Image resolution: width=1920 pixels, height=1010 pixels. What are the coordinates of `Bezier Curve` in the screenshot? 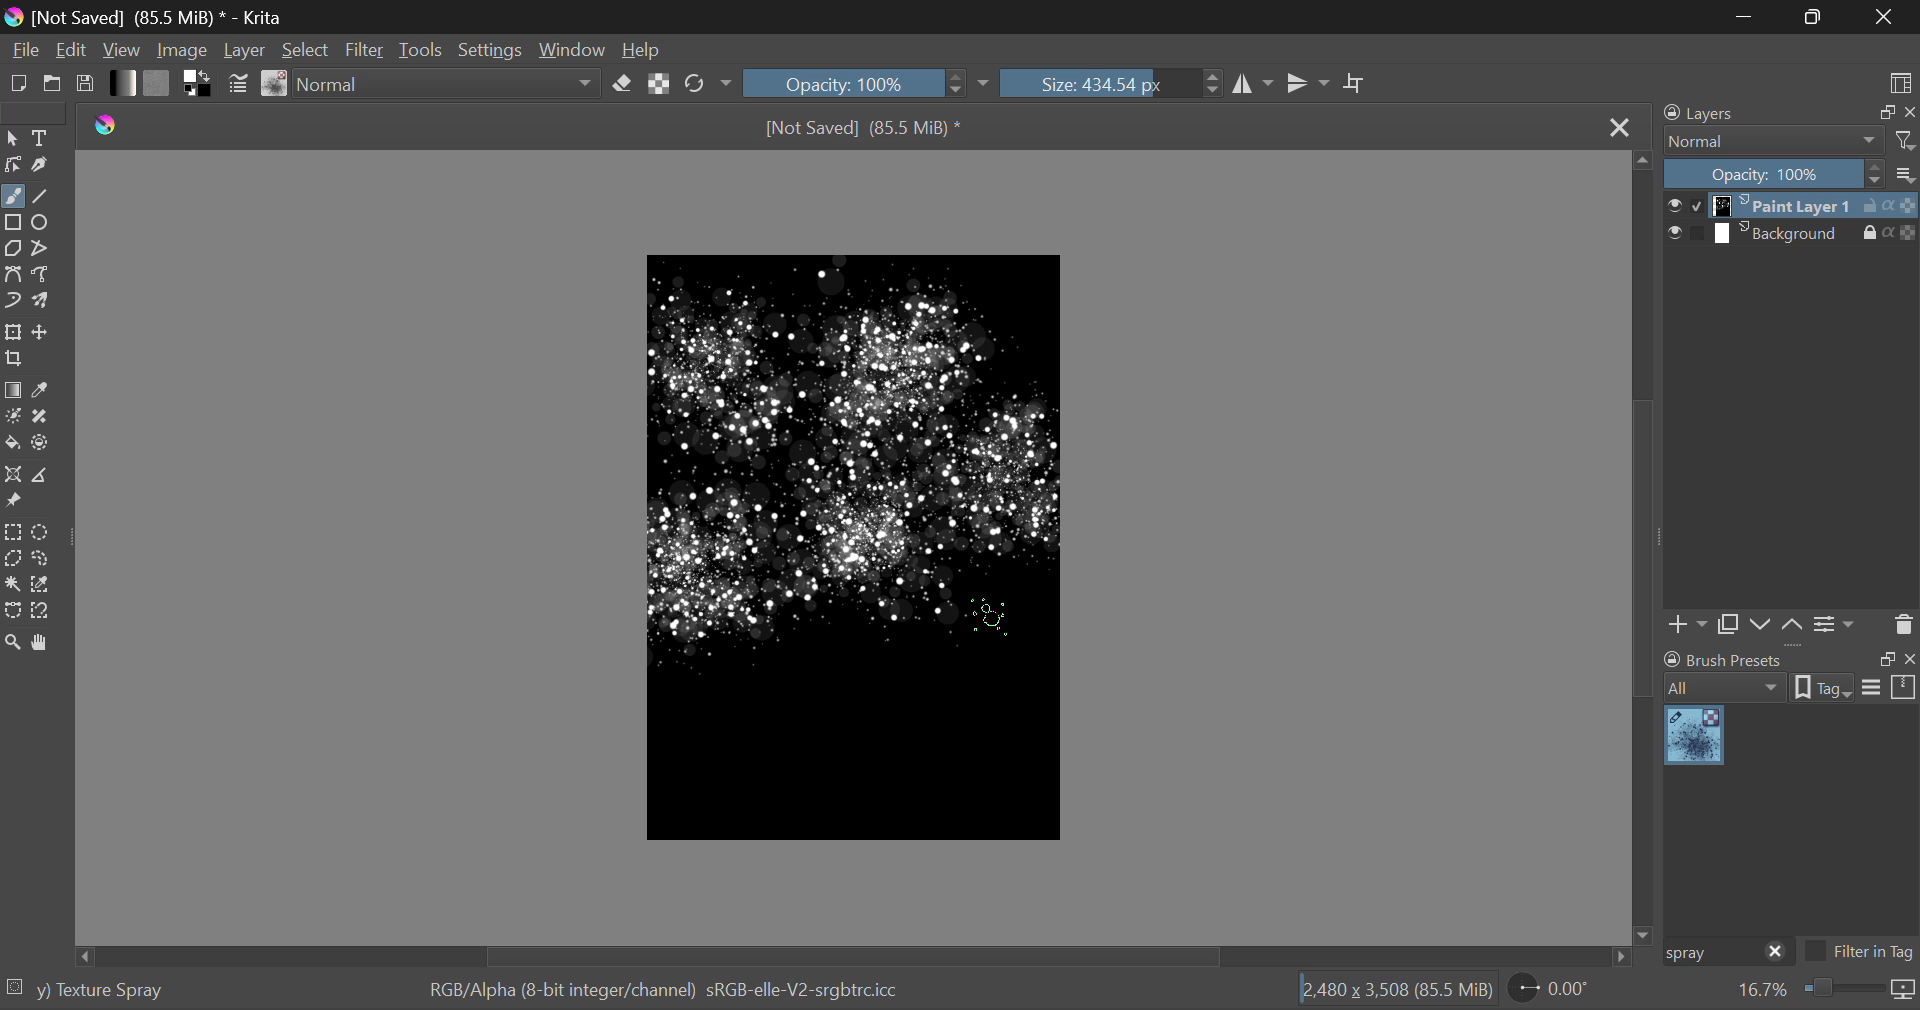 It's located at (12, 273).